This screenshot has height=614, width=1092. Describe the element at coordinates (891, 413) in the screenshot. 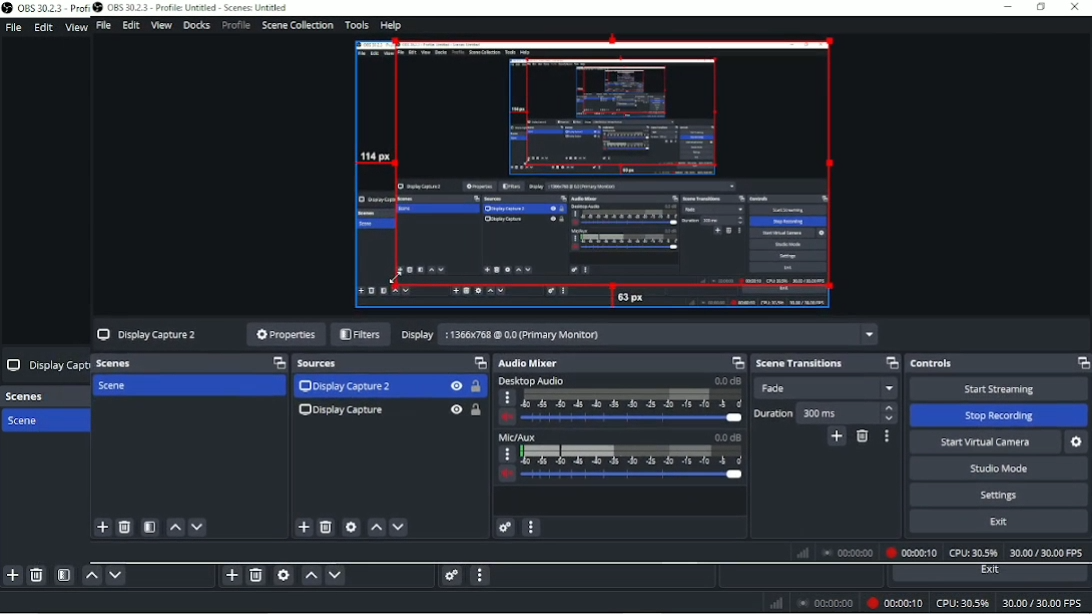

I see `stepper buttons` at that location.